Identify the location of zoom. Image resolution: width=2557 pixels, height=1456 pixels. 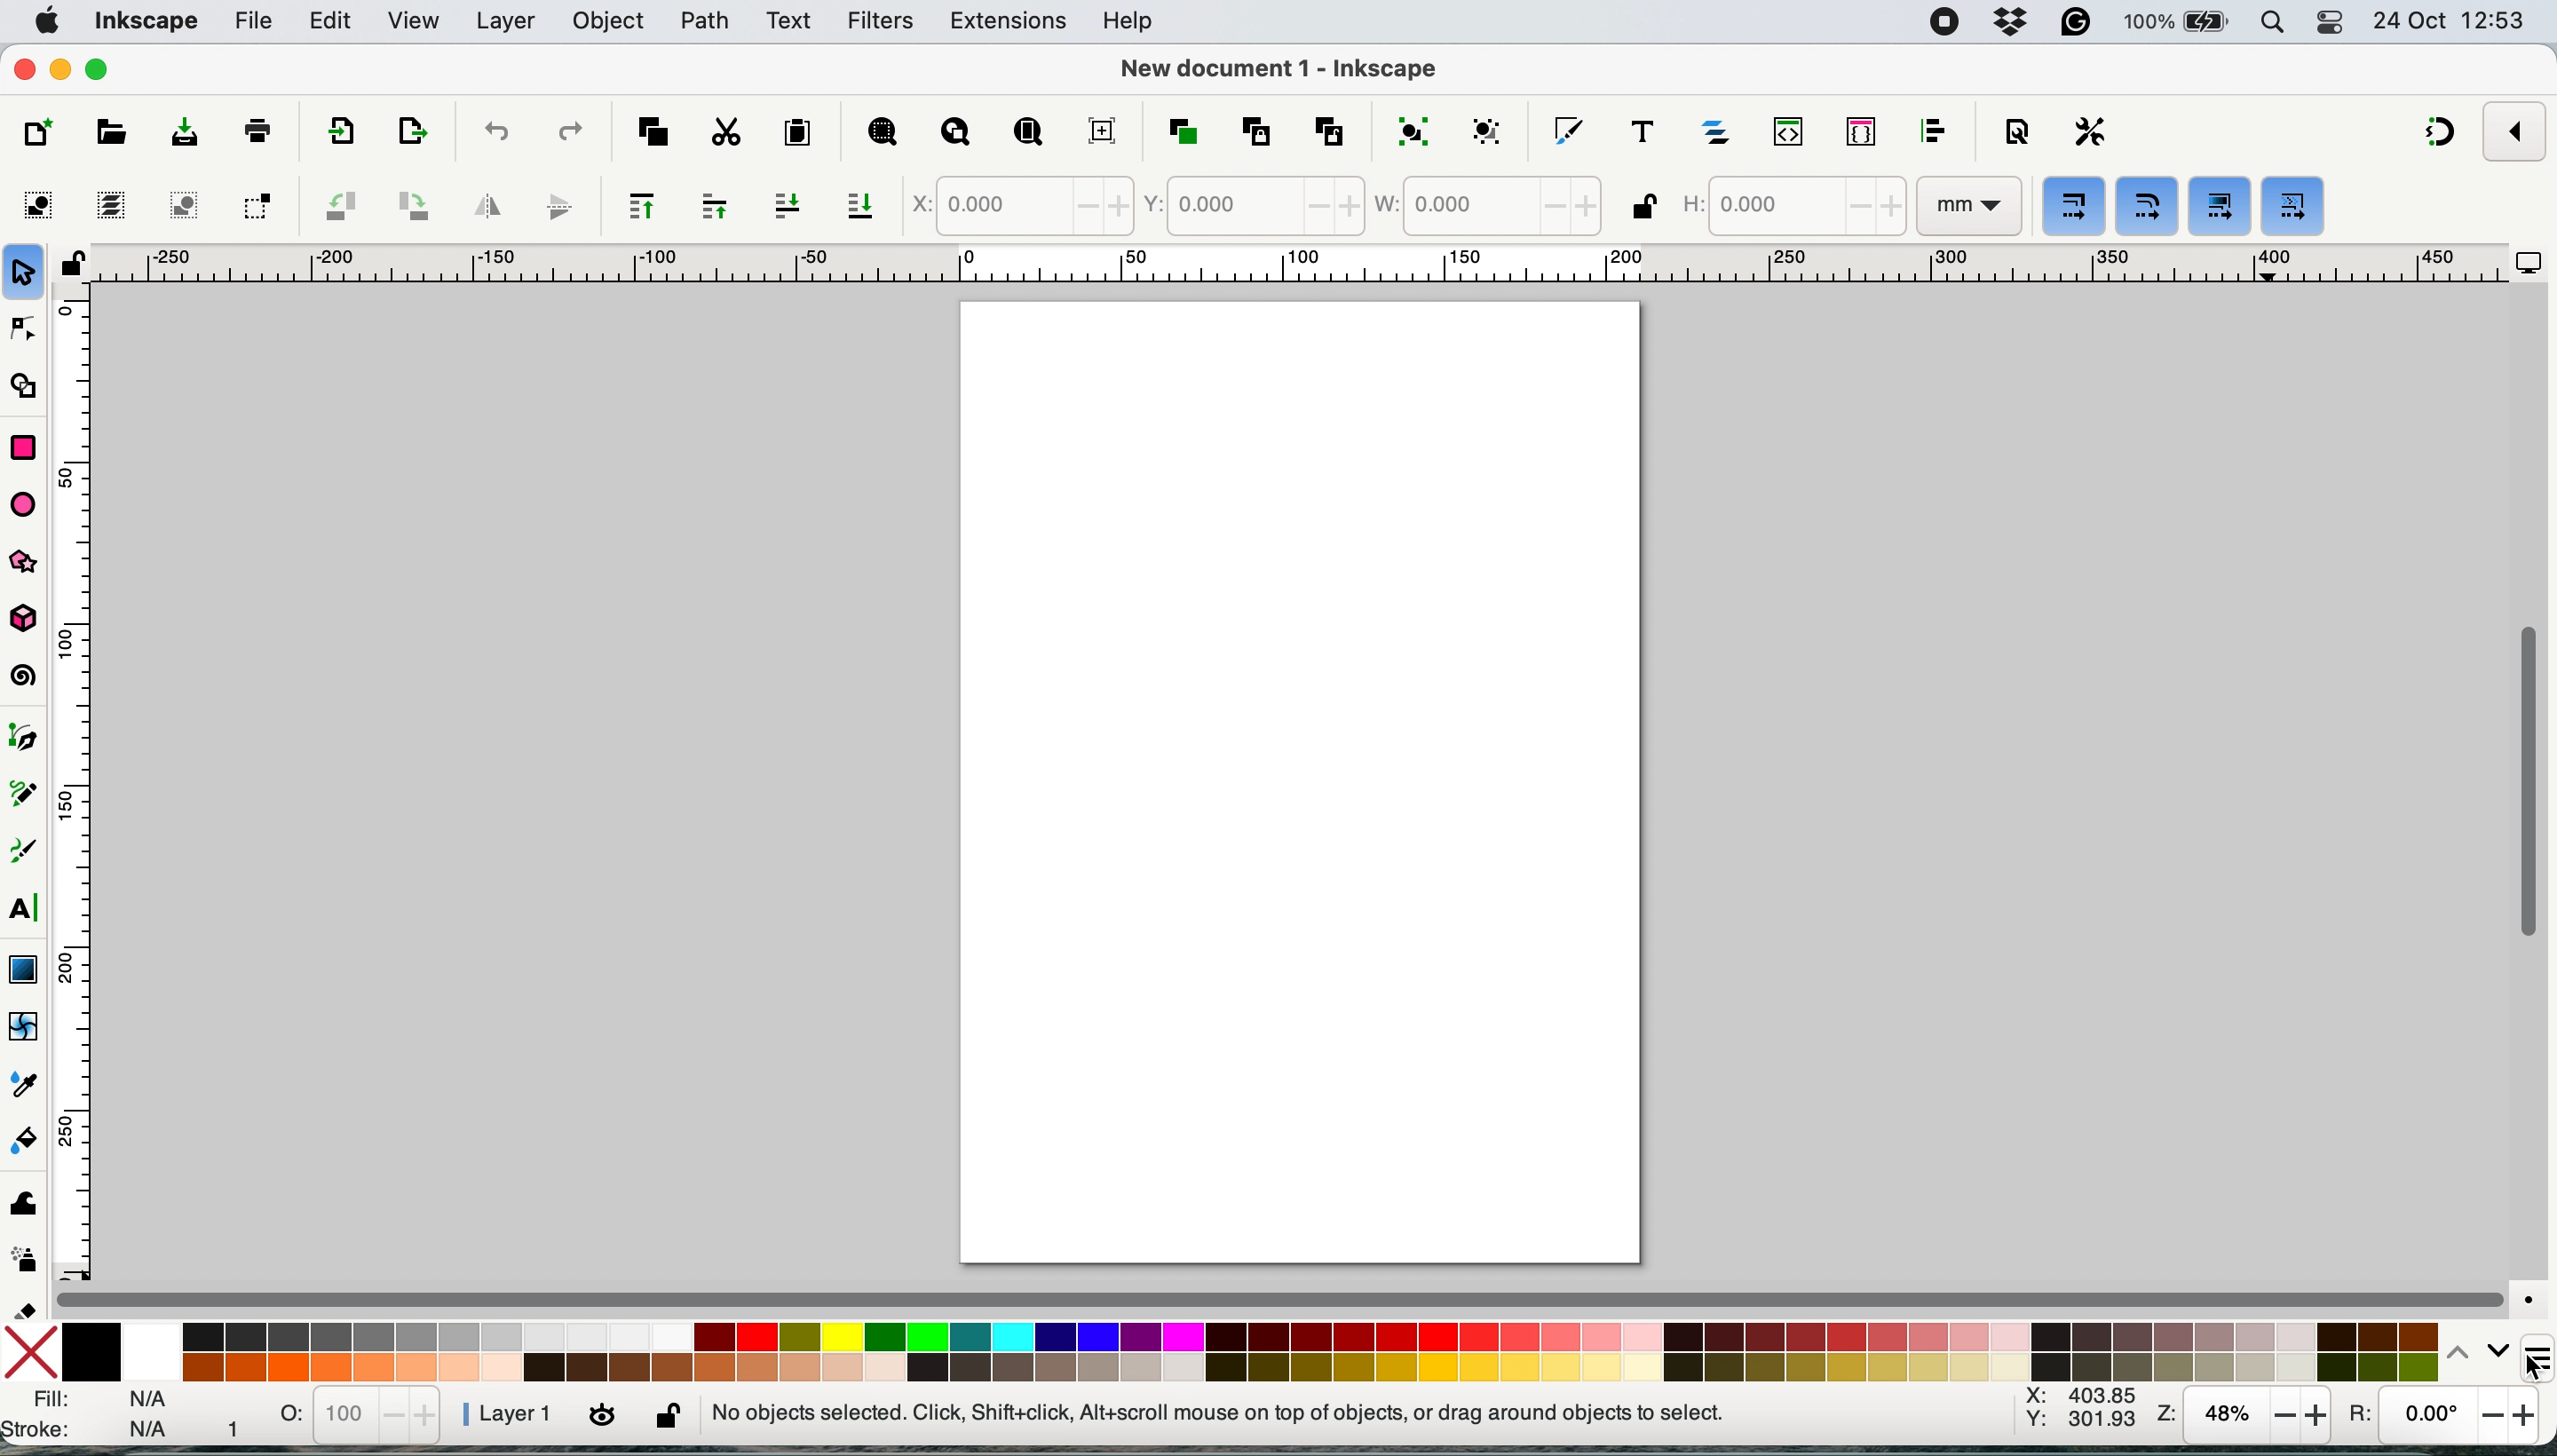
(2247, 1413).